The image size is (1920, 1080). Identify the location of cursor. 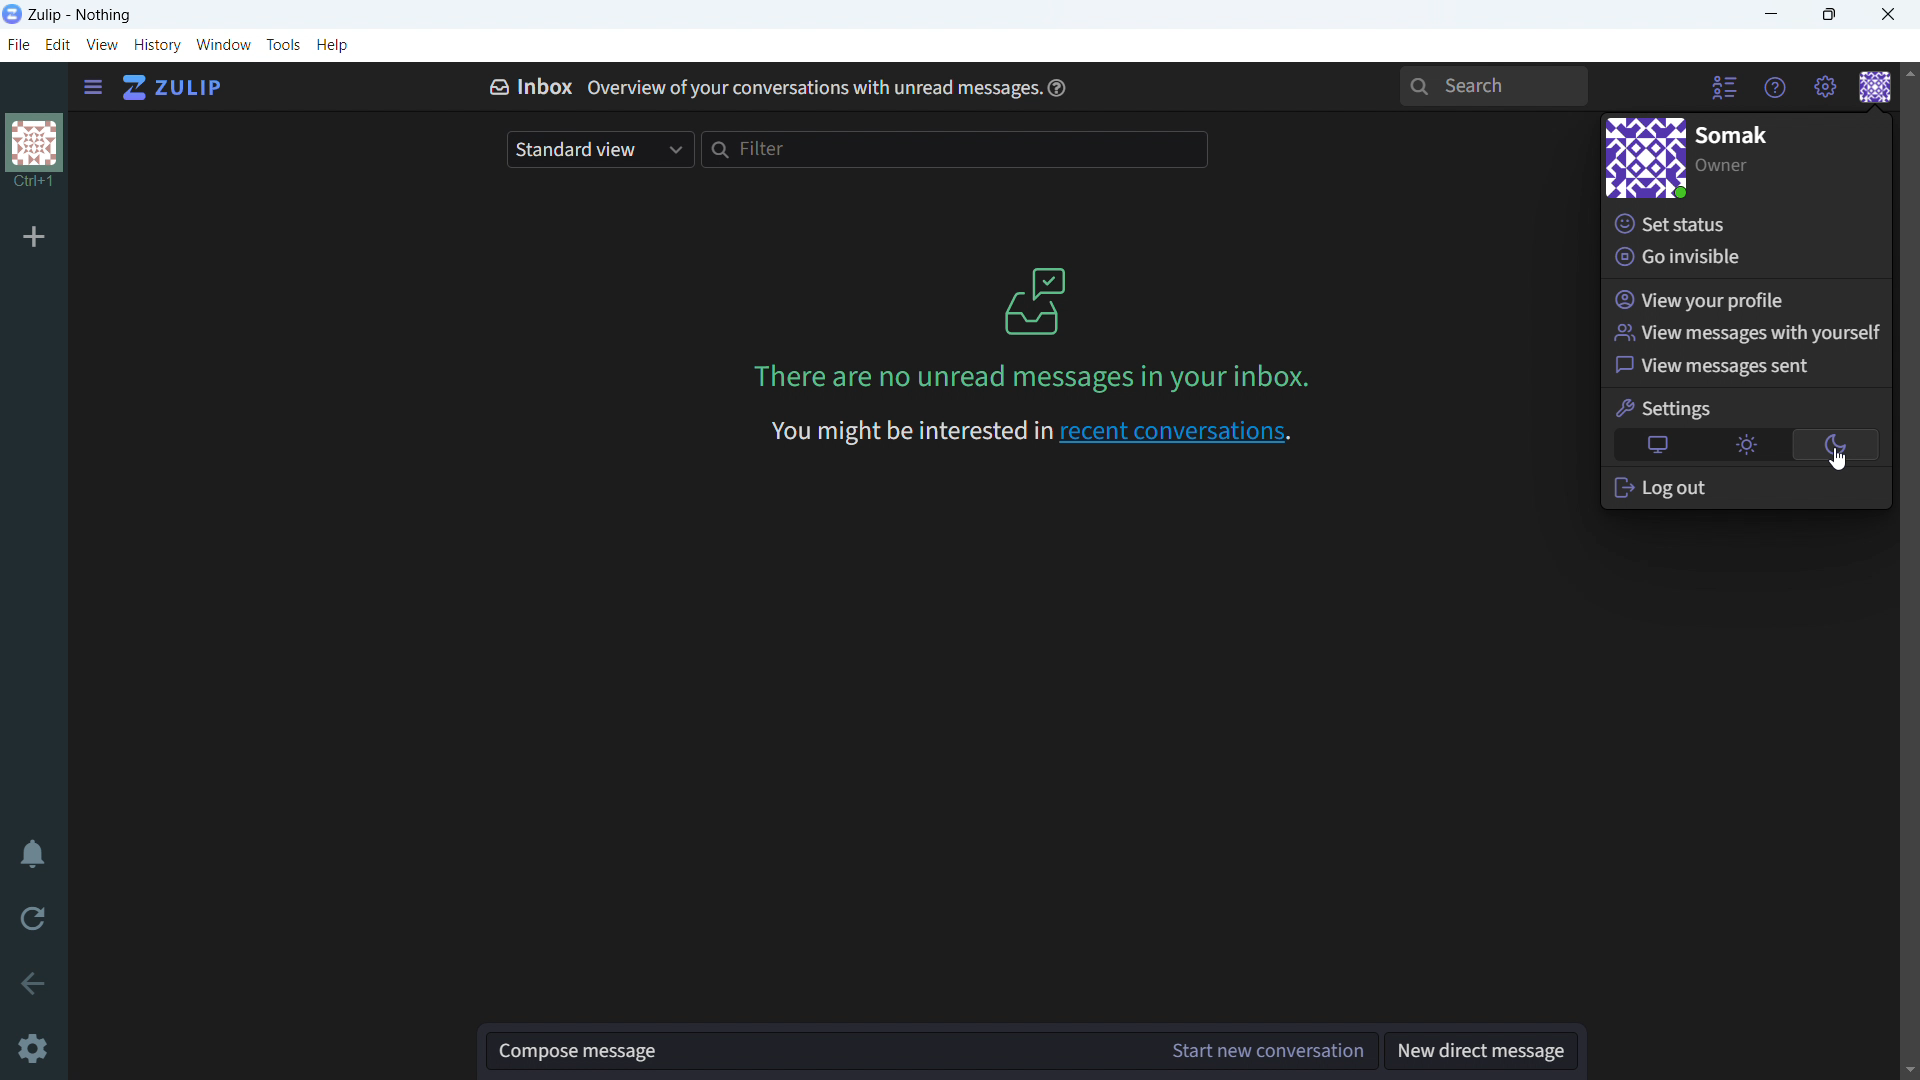
(28, 1048).